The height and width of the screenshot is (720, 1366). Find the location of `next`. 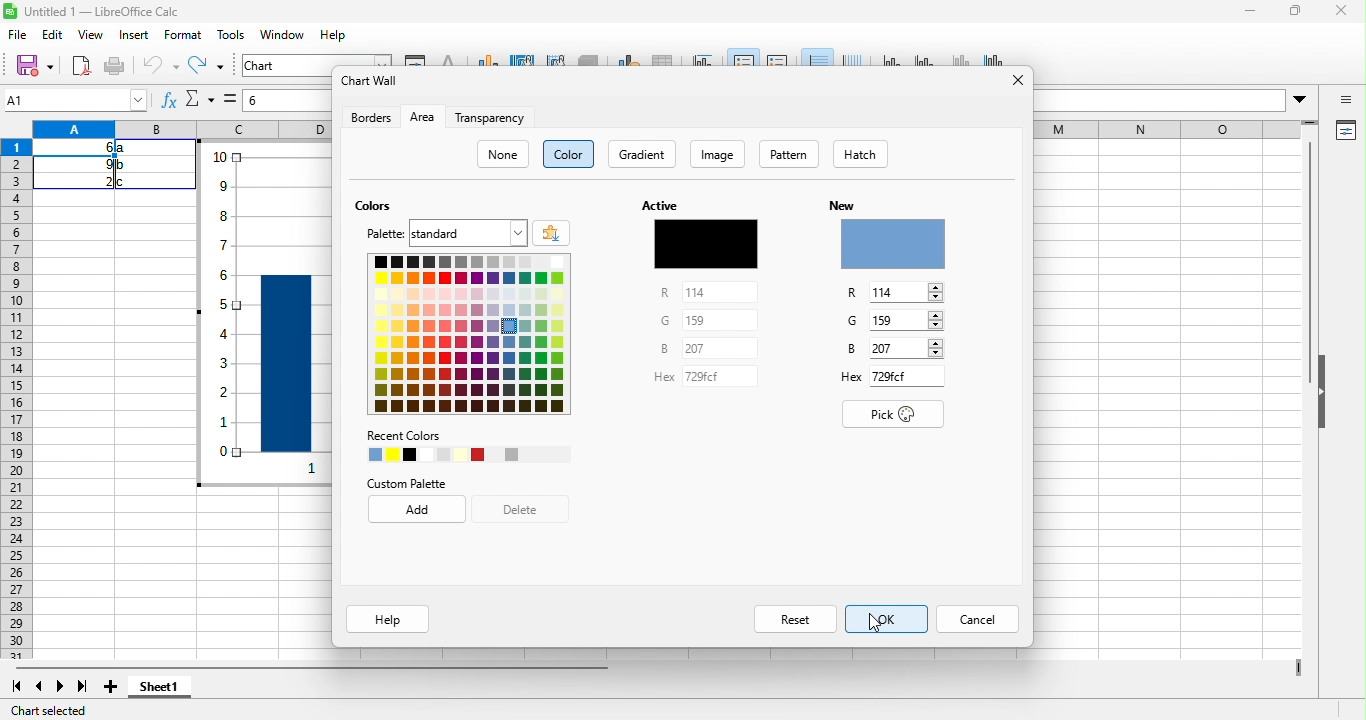

next is located at coordinates (60, 689).